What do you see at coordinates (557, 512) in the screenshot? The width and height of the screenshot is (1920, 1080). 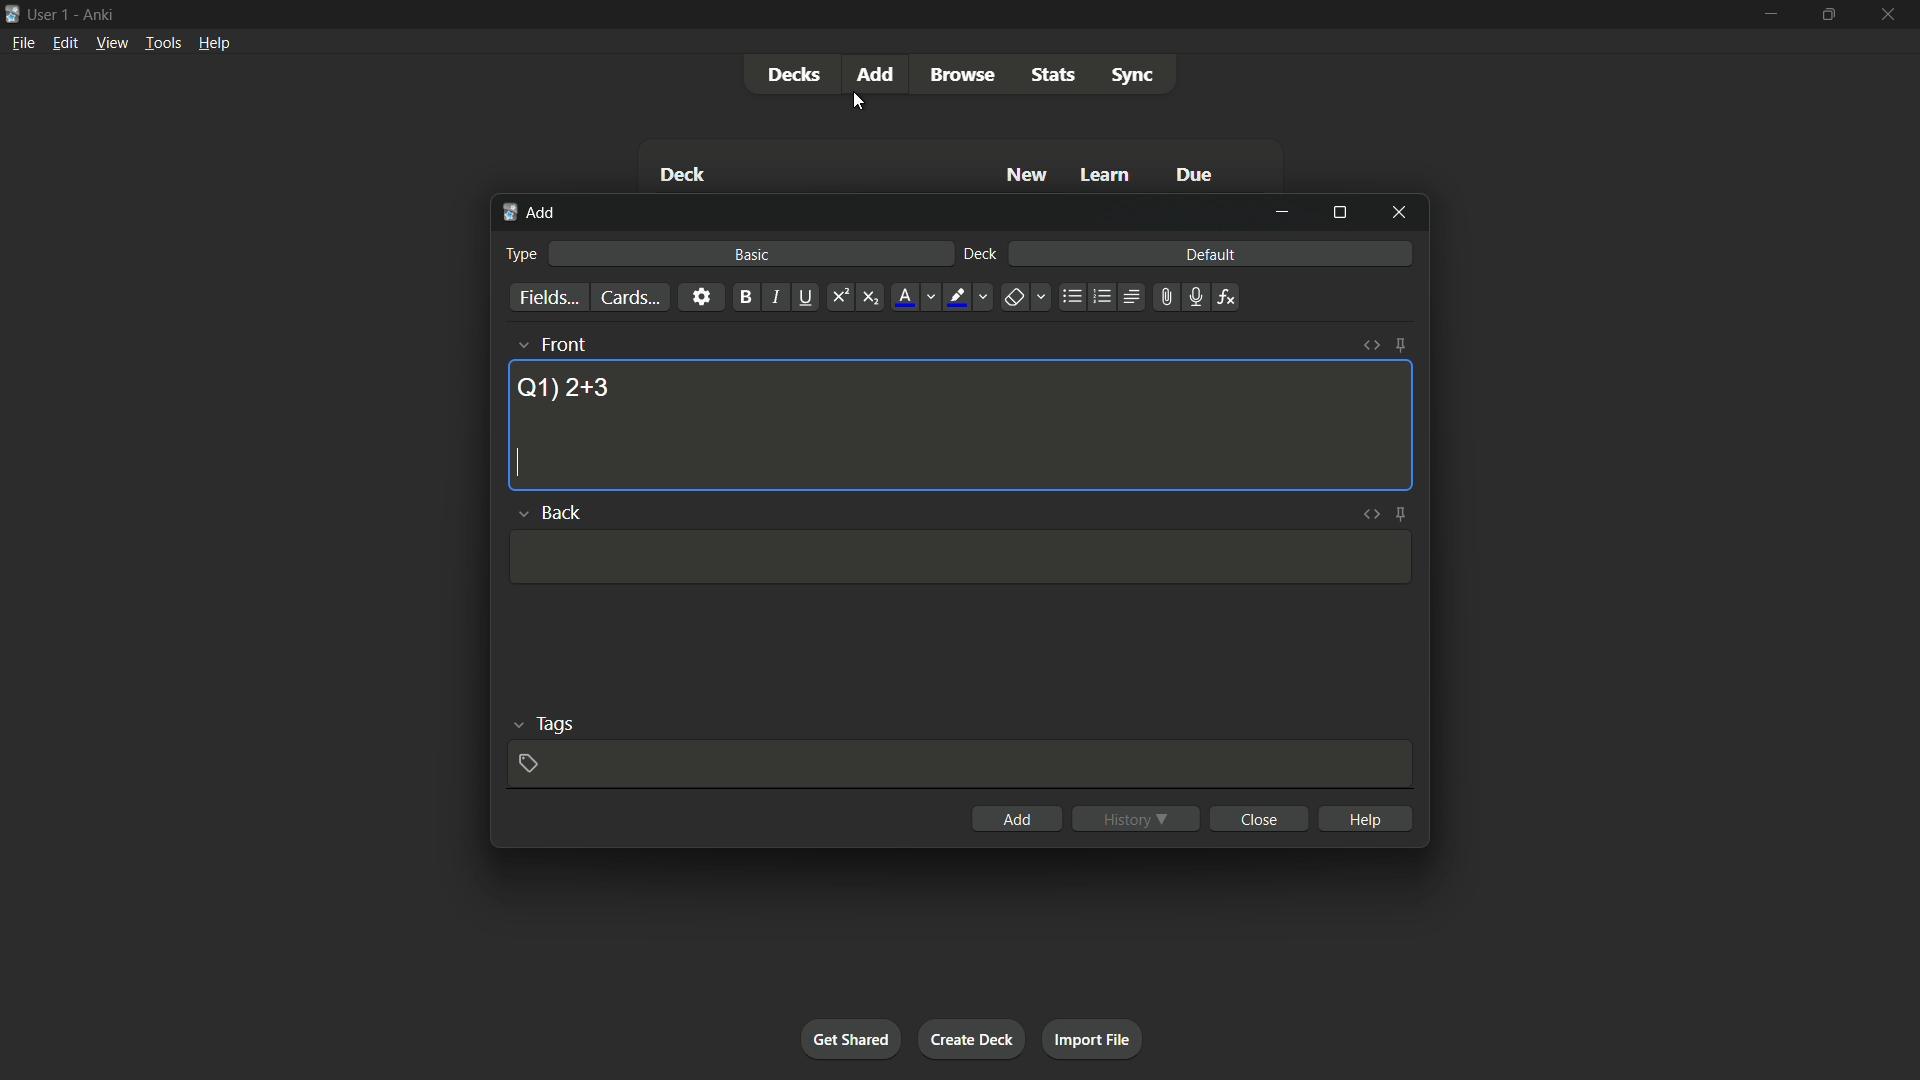 I see `back` at bounding box center [557, 512].